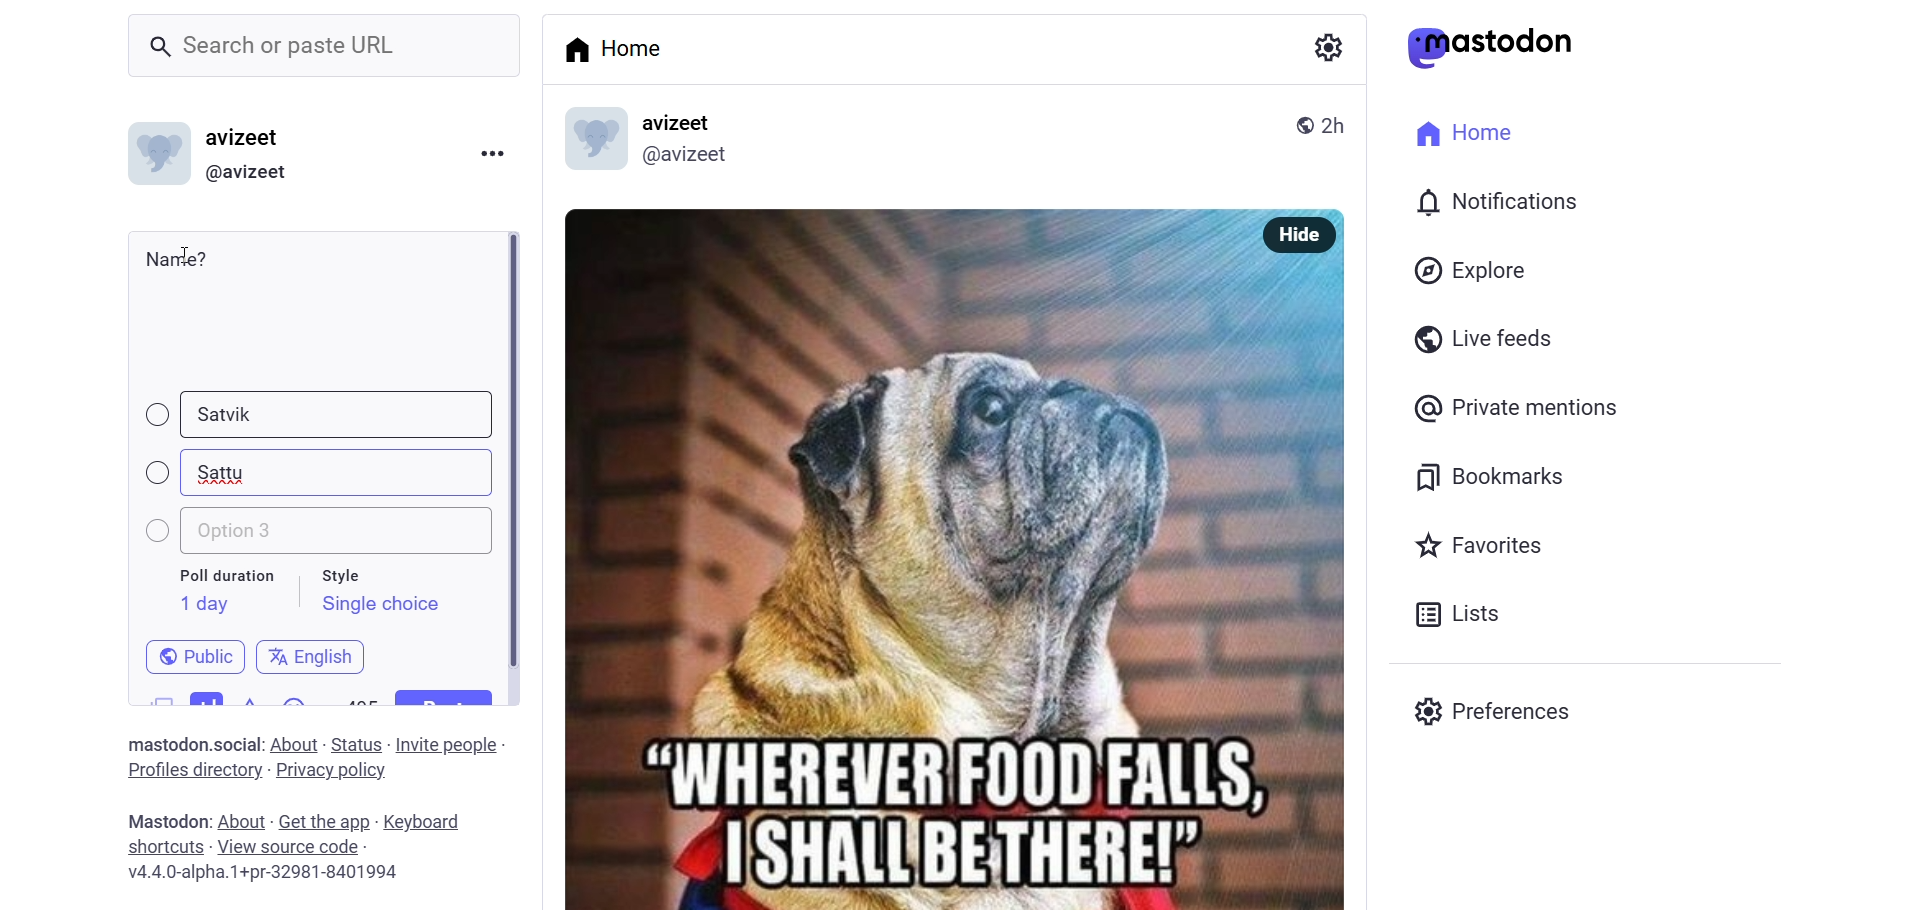 This screenshot has height=910, width=1908. What do you see at coordinates (265, 875) in the screenshot?
I see `version` at bounding box center [265, 875].